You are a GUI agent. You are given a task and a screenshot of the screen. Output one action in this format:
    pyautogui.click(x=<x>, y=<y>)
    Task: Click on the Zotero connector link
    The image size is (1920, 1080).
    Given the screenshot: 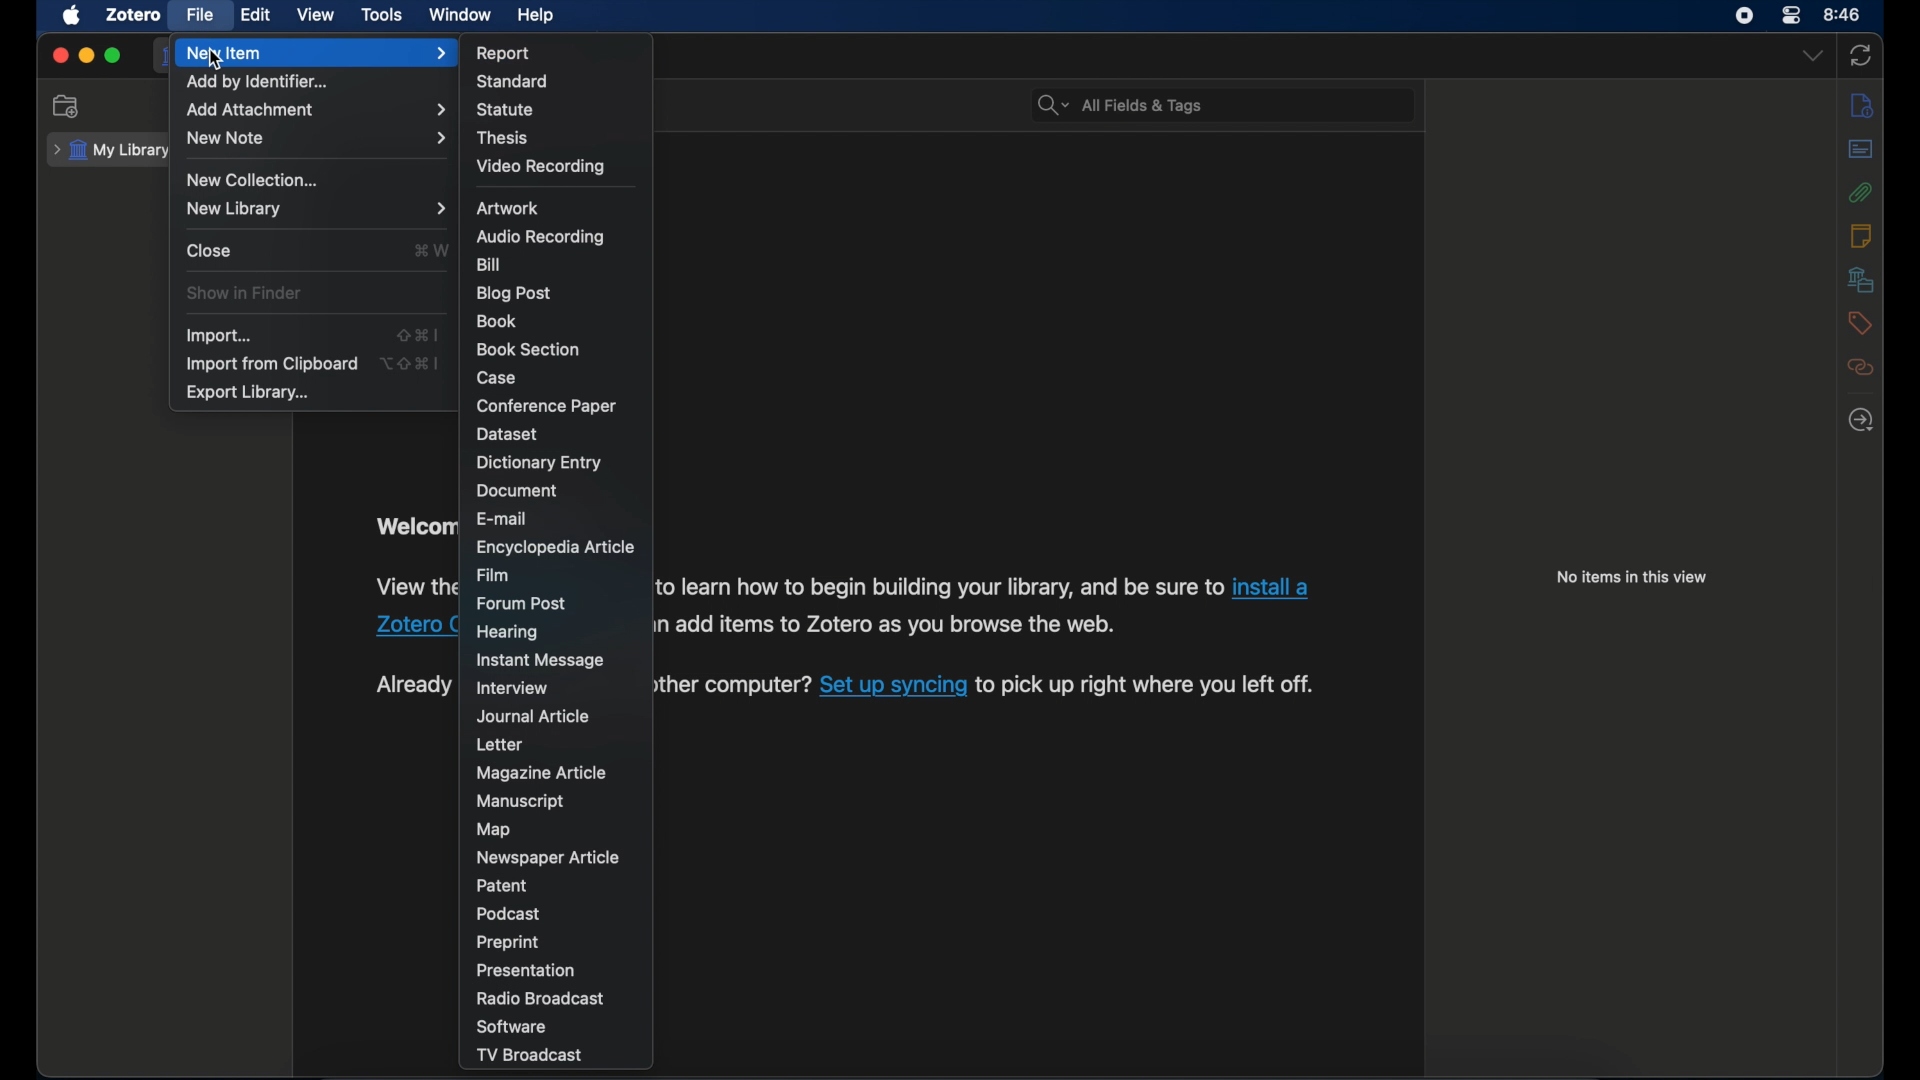 What is the action you would take?
    pyautogui.click(x=1278, y=584)
    